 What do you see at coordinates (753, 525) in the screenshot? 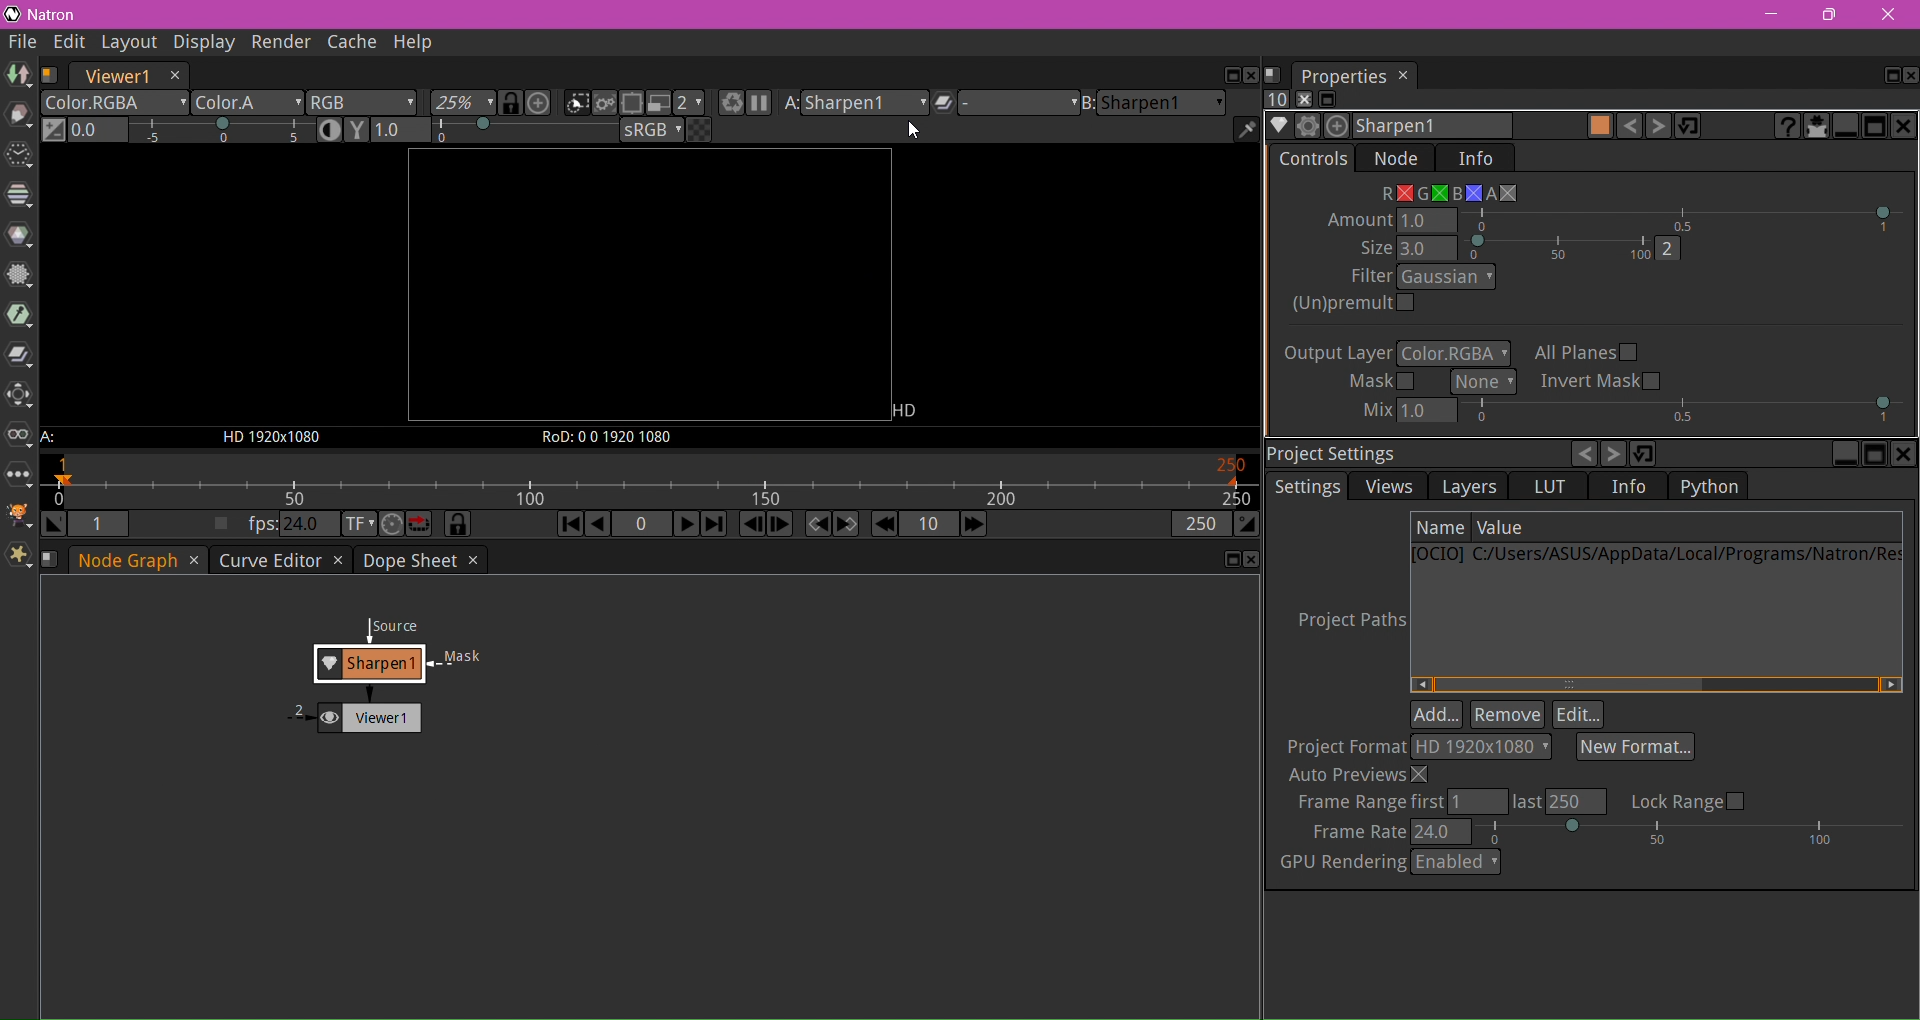
I see `Previous frame` at bounding box center [753, 525].